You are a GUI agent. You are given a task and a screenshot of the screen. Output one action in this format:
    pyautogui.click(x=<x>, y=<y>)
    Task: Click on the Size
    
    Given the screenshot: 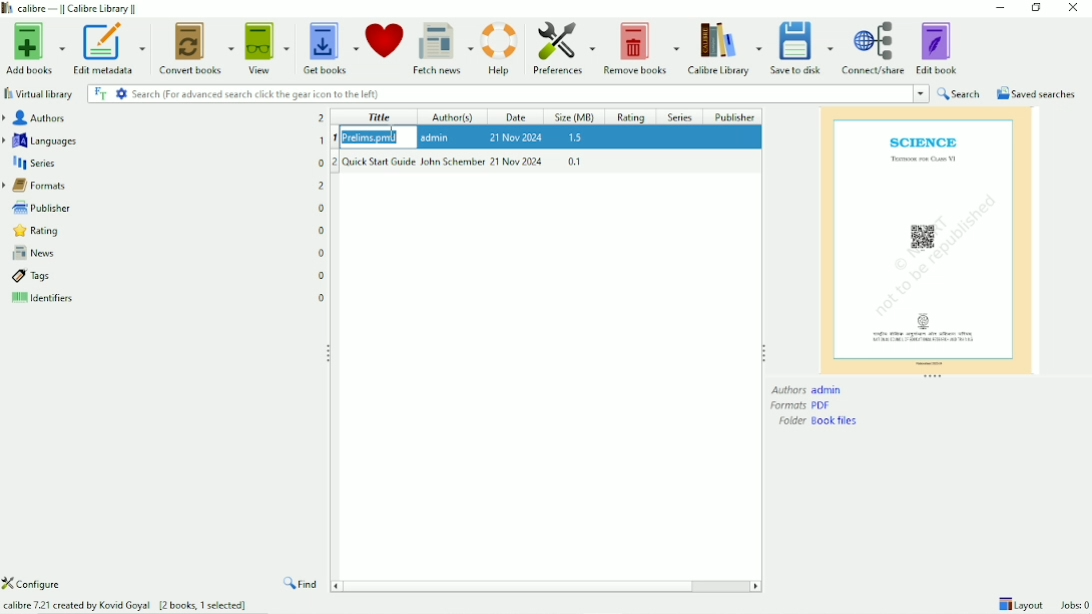 What is the action you would take?
    pyautogui.click(x=577, y=117)
    